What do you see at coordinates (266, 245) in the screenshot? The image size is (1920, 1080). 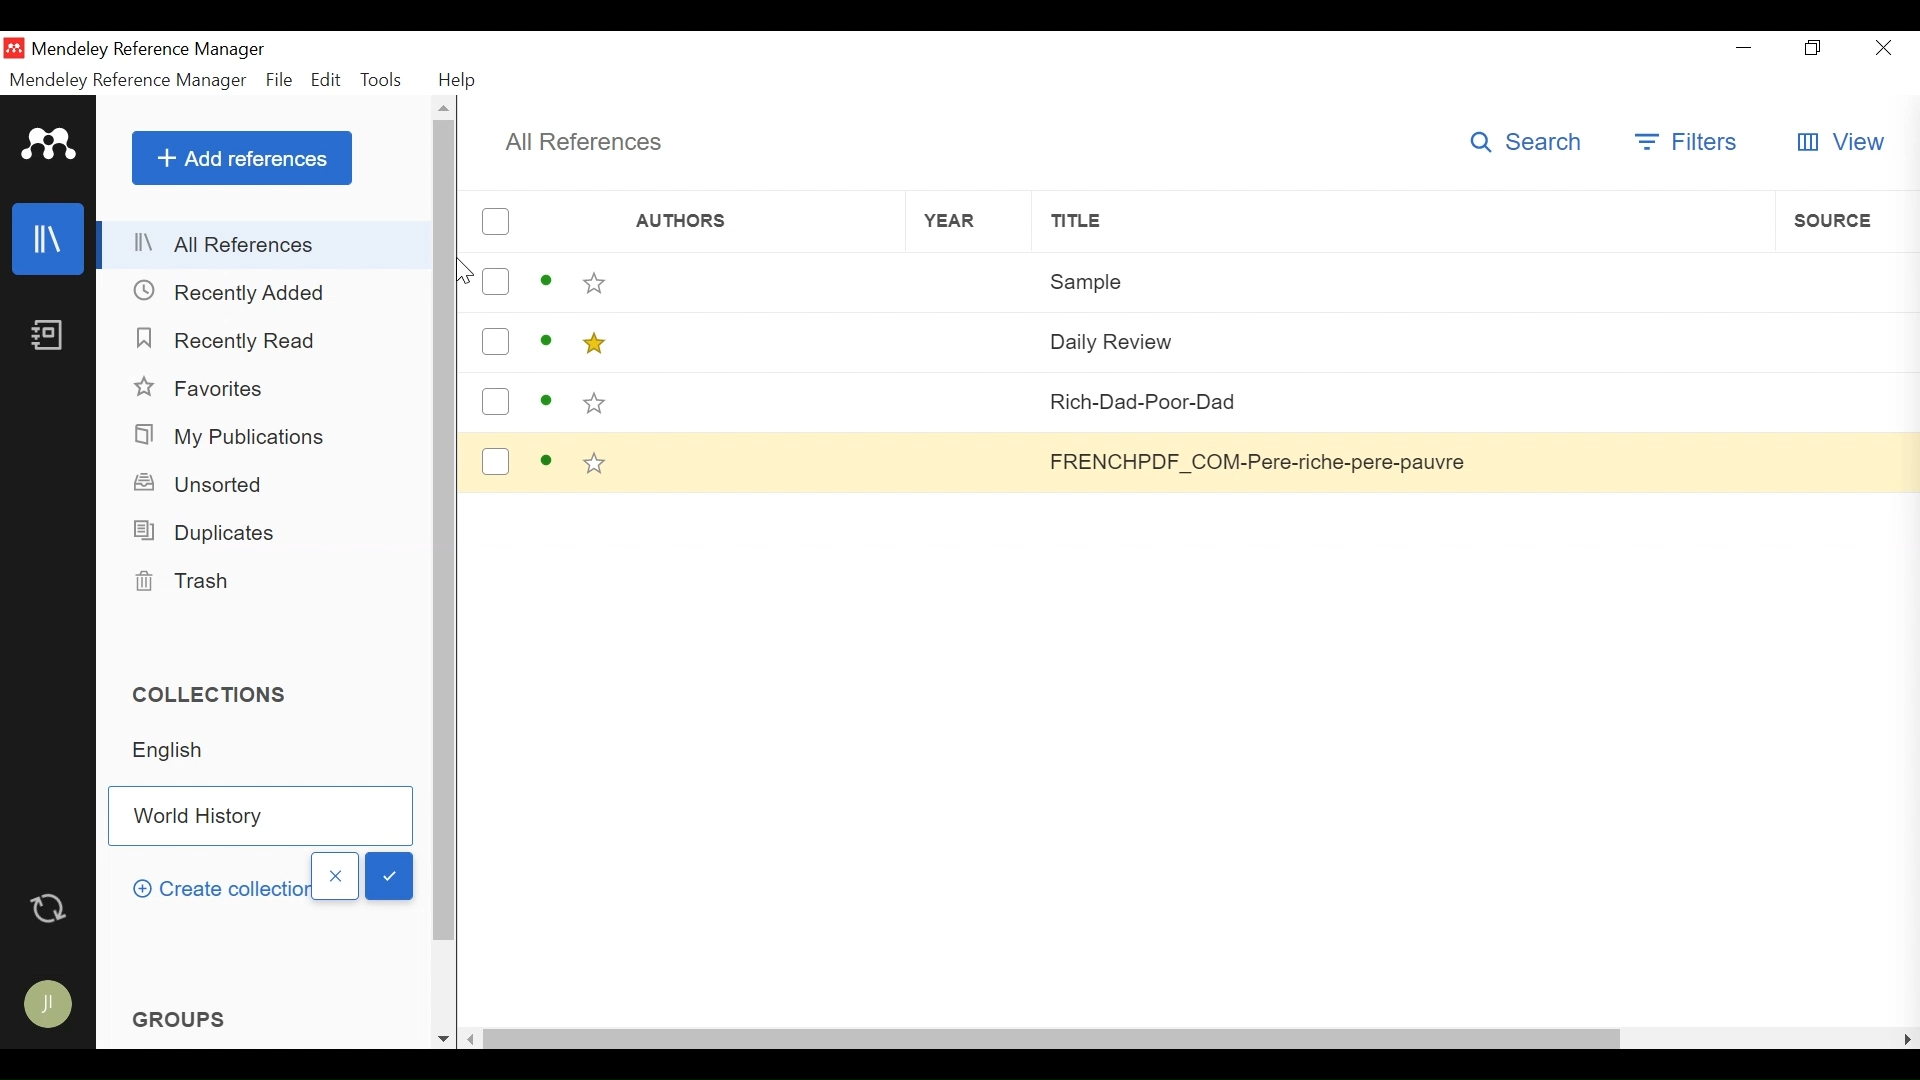 I see `Alll References` at bounding box center [266, 245].